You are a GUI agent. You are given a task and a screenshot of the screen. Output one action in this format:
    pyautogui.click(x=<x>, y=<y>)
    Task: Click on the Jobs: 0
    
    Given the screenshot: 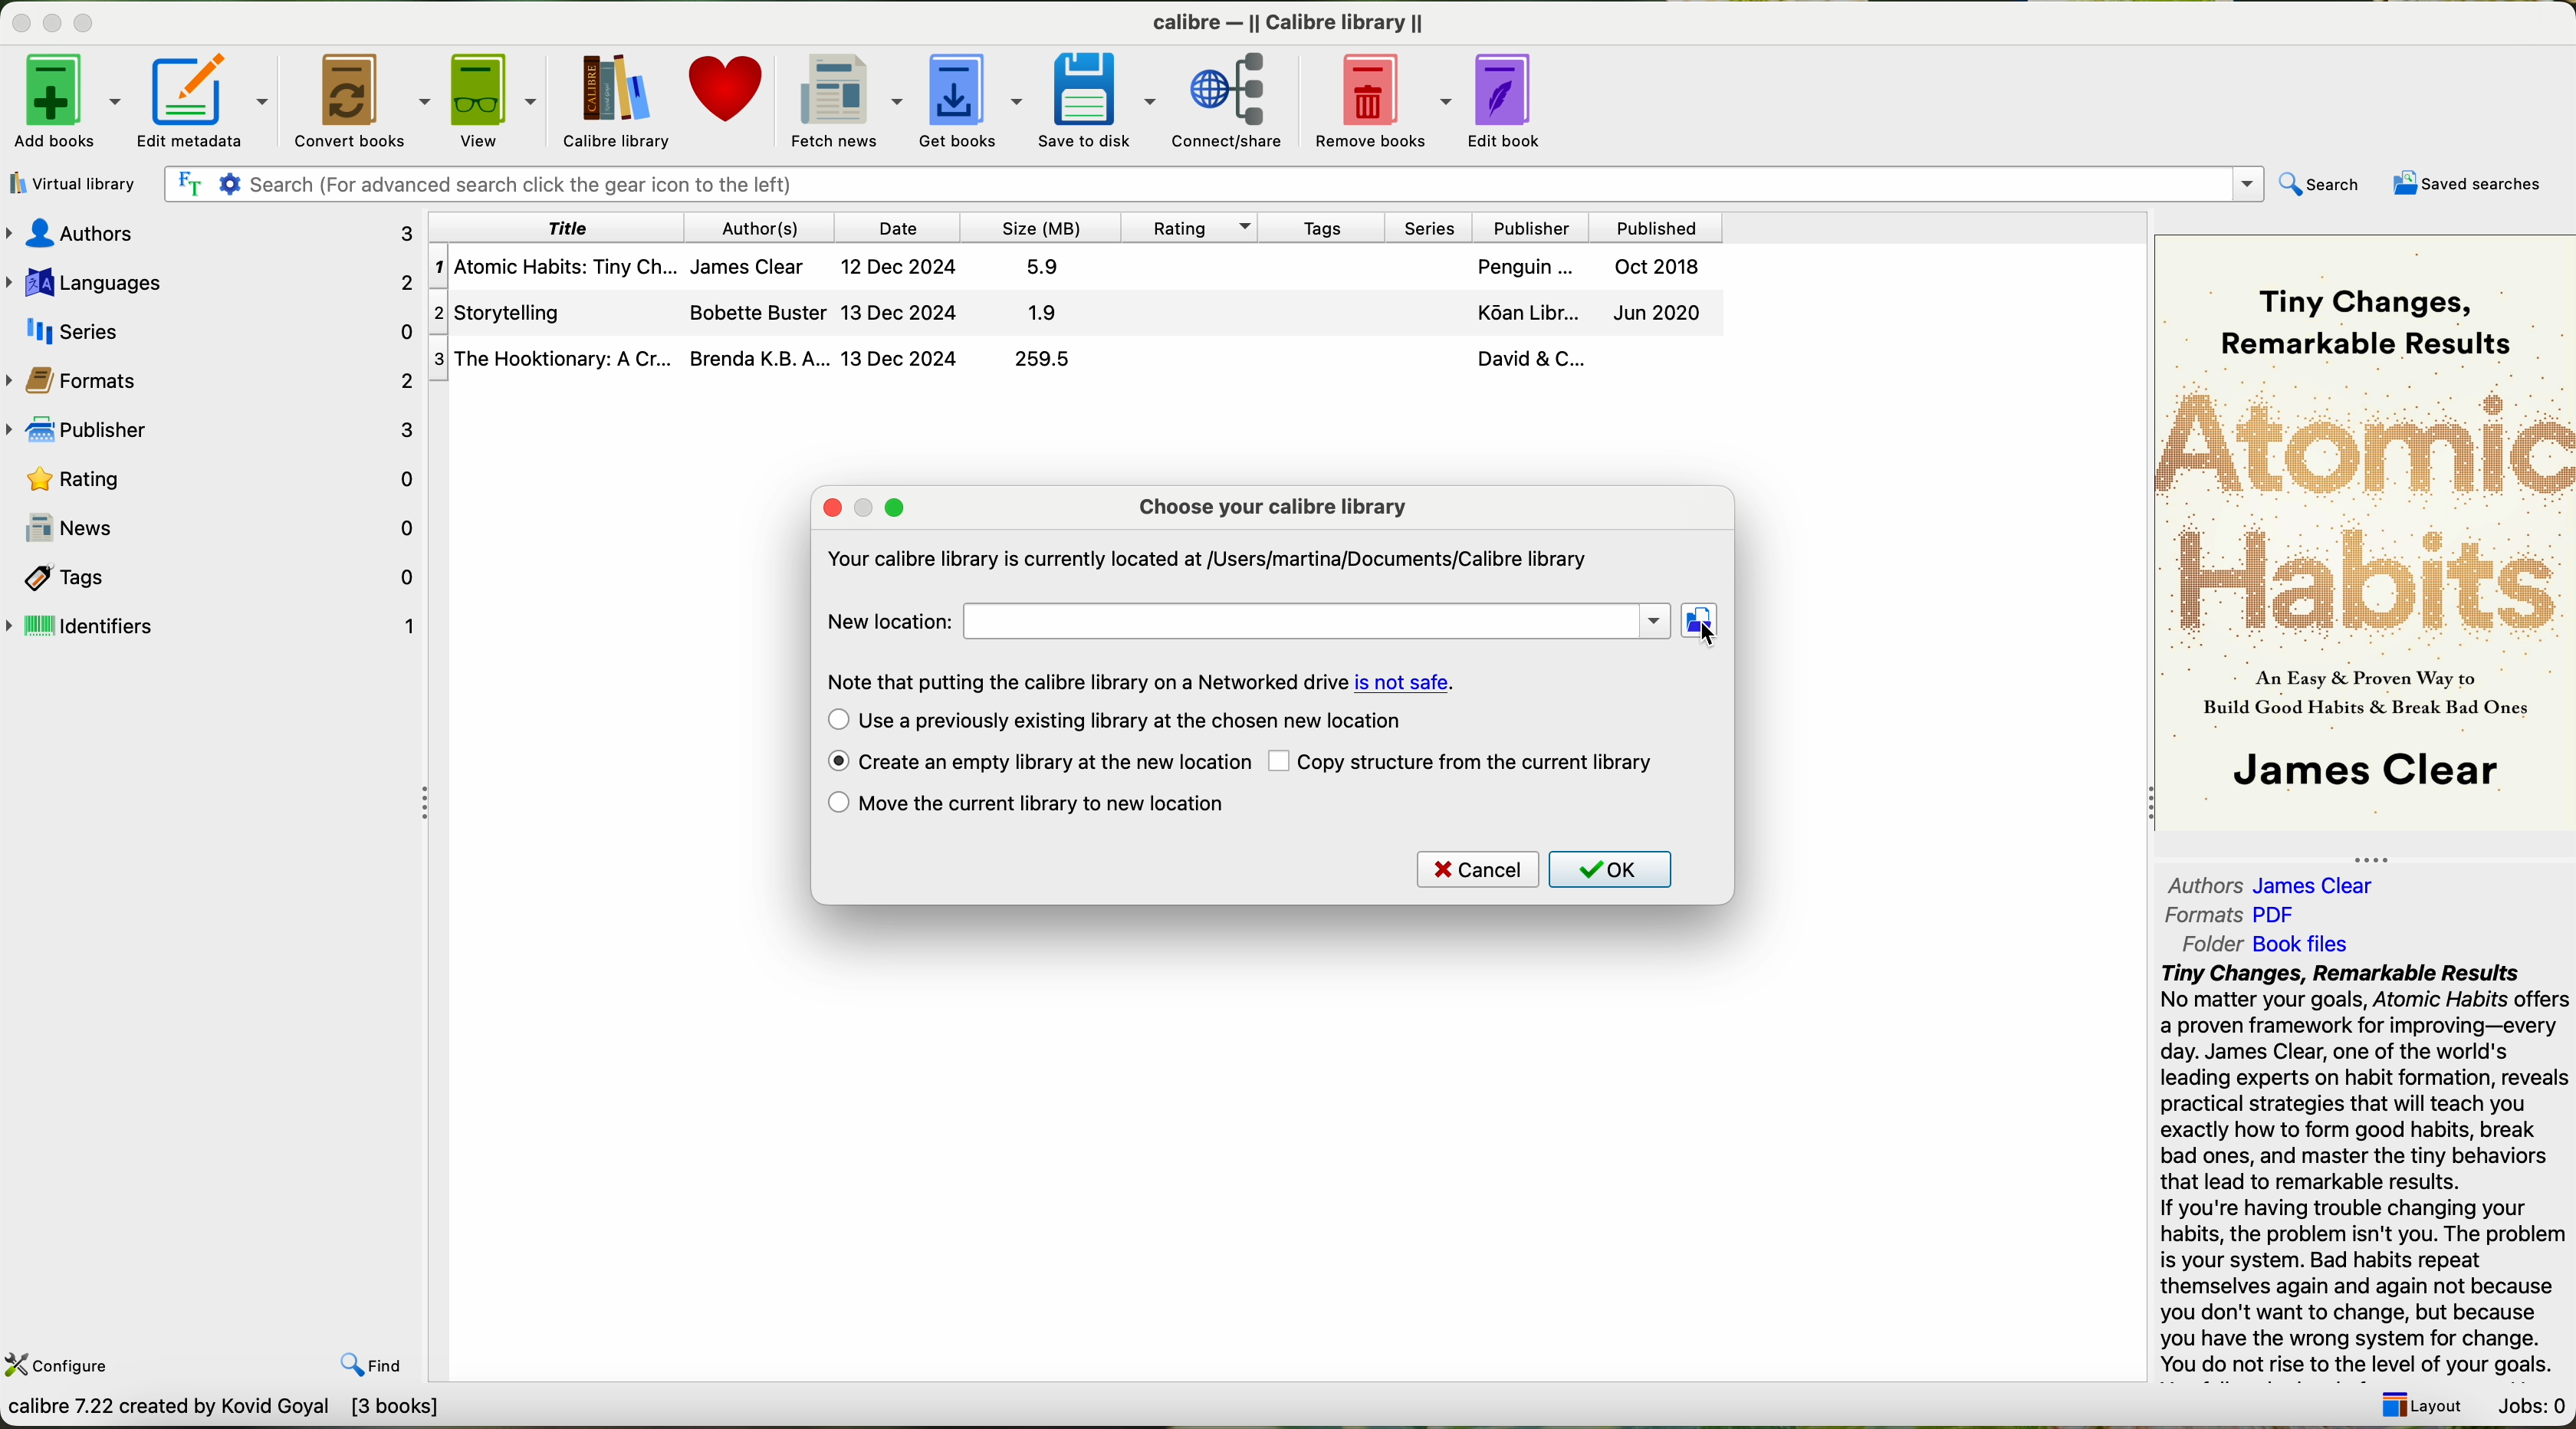 What is the action you would take?
    pyautogui.click(x=2529, y=1401)
    